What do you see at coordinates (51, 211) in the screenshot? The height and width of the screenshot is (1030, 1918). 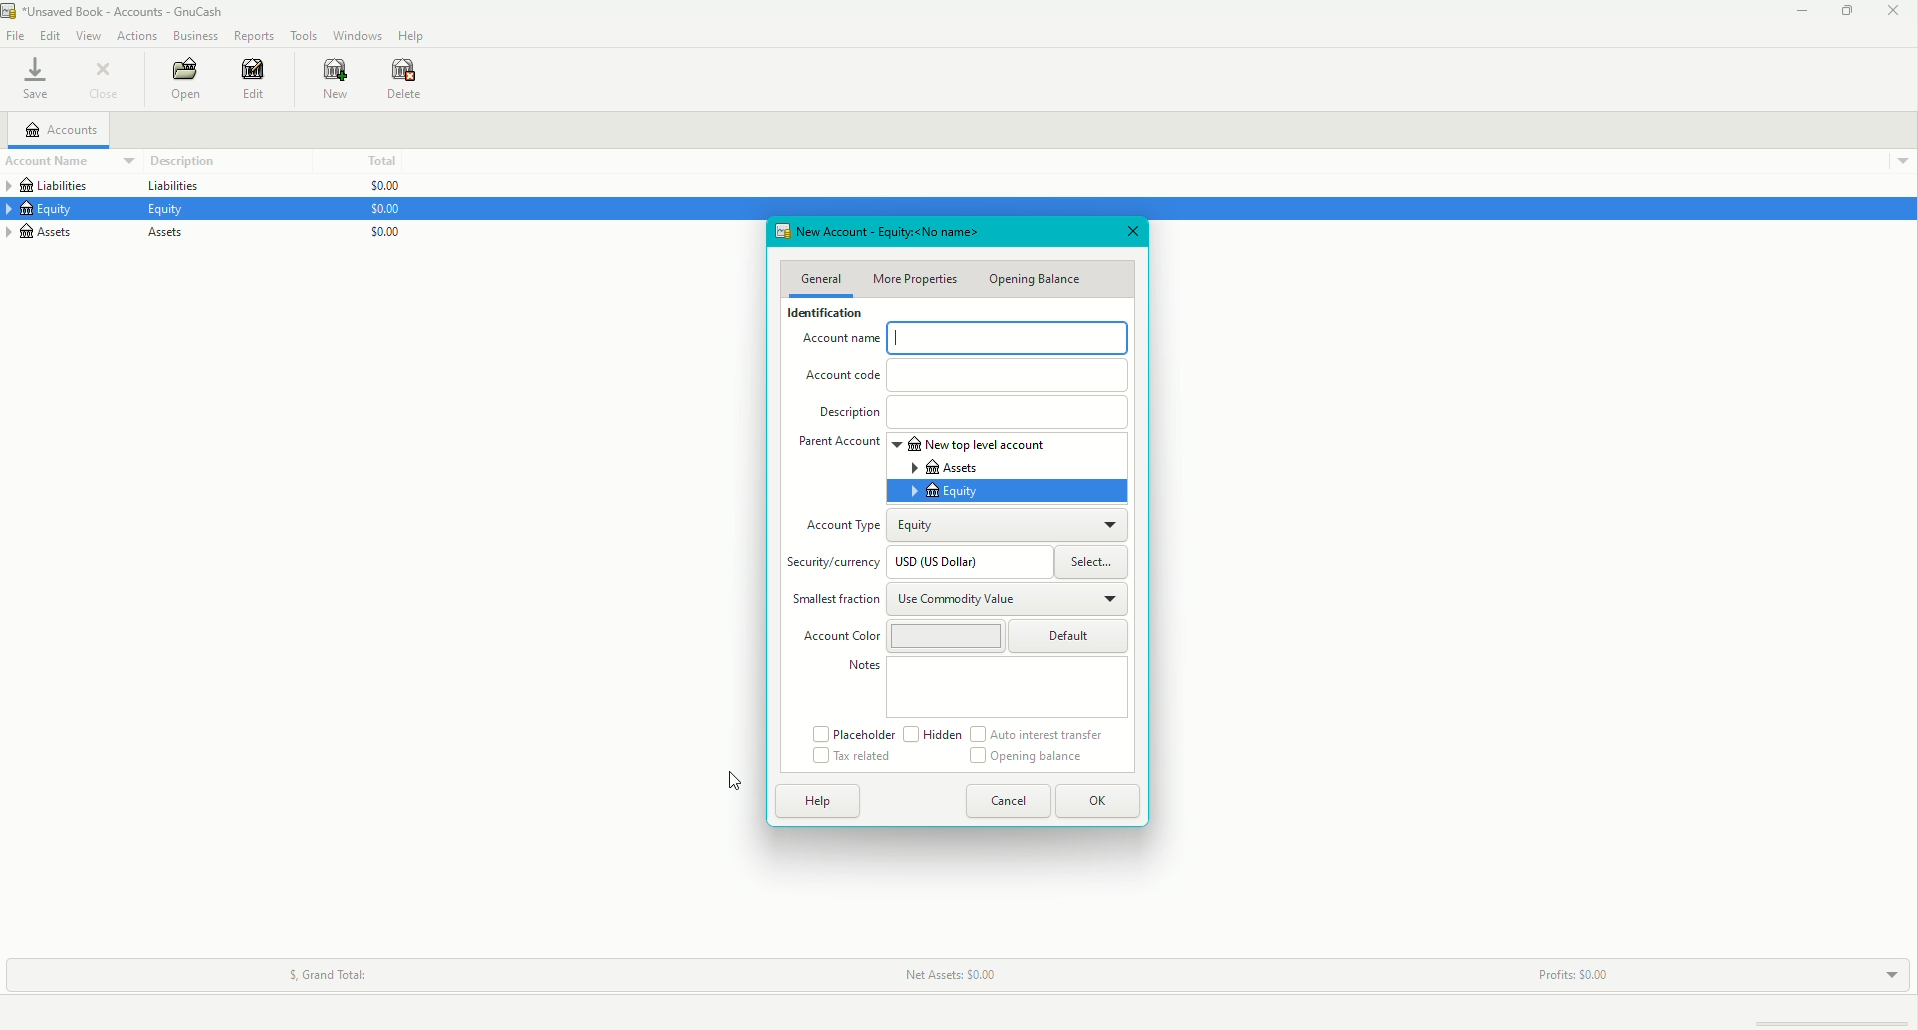 I see `Equity` at bounding box center [51, 211].